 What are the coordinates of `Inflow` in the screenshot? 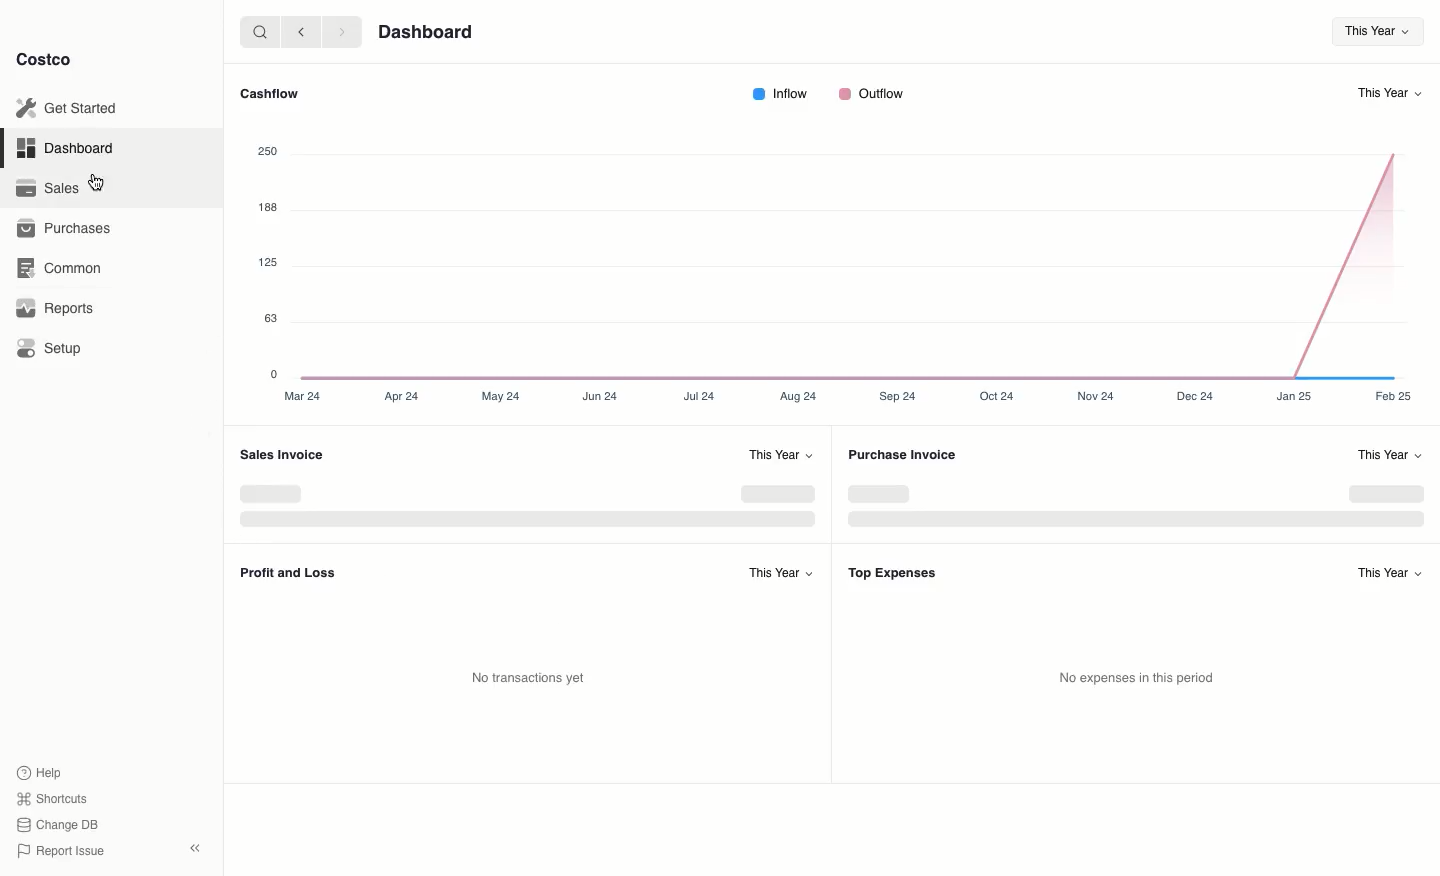 It's located at (779, 94).